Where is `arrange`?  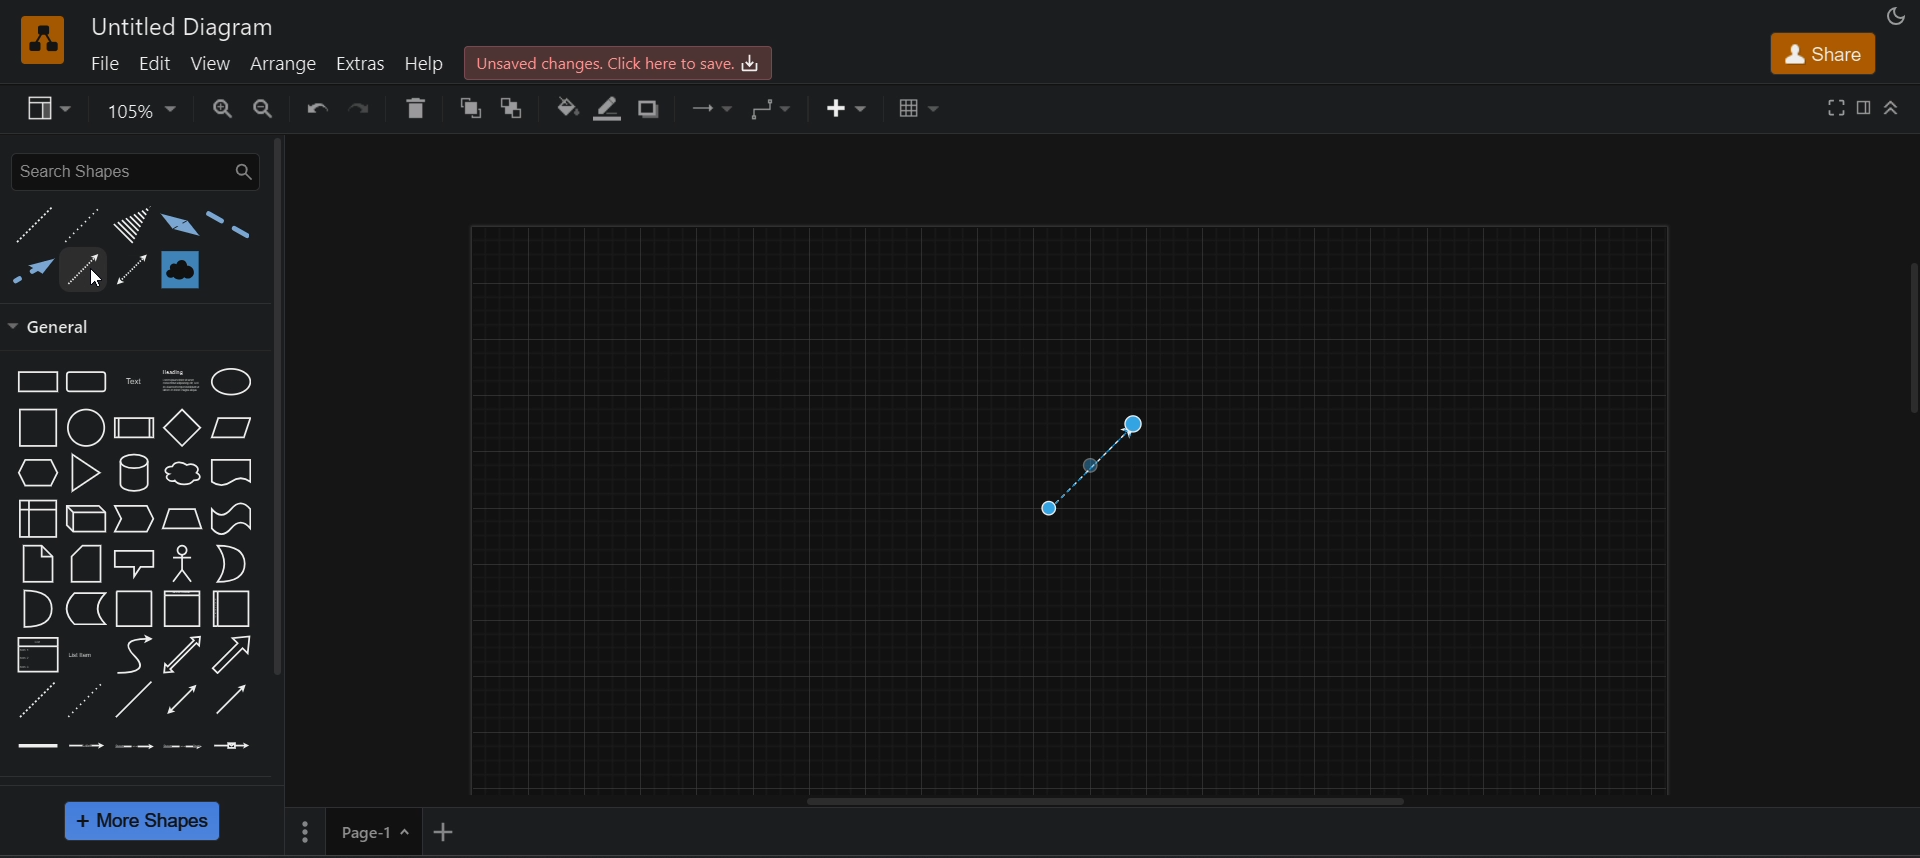 arrange is located at coordinates (288, 62).